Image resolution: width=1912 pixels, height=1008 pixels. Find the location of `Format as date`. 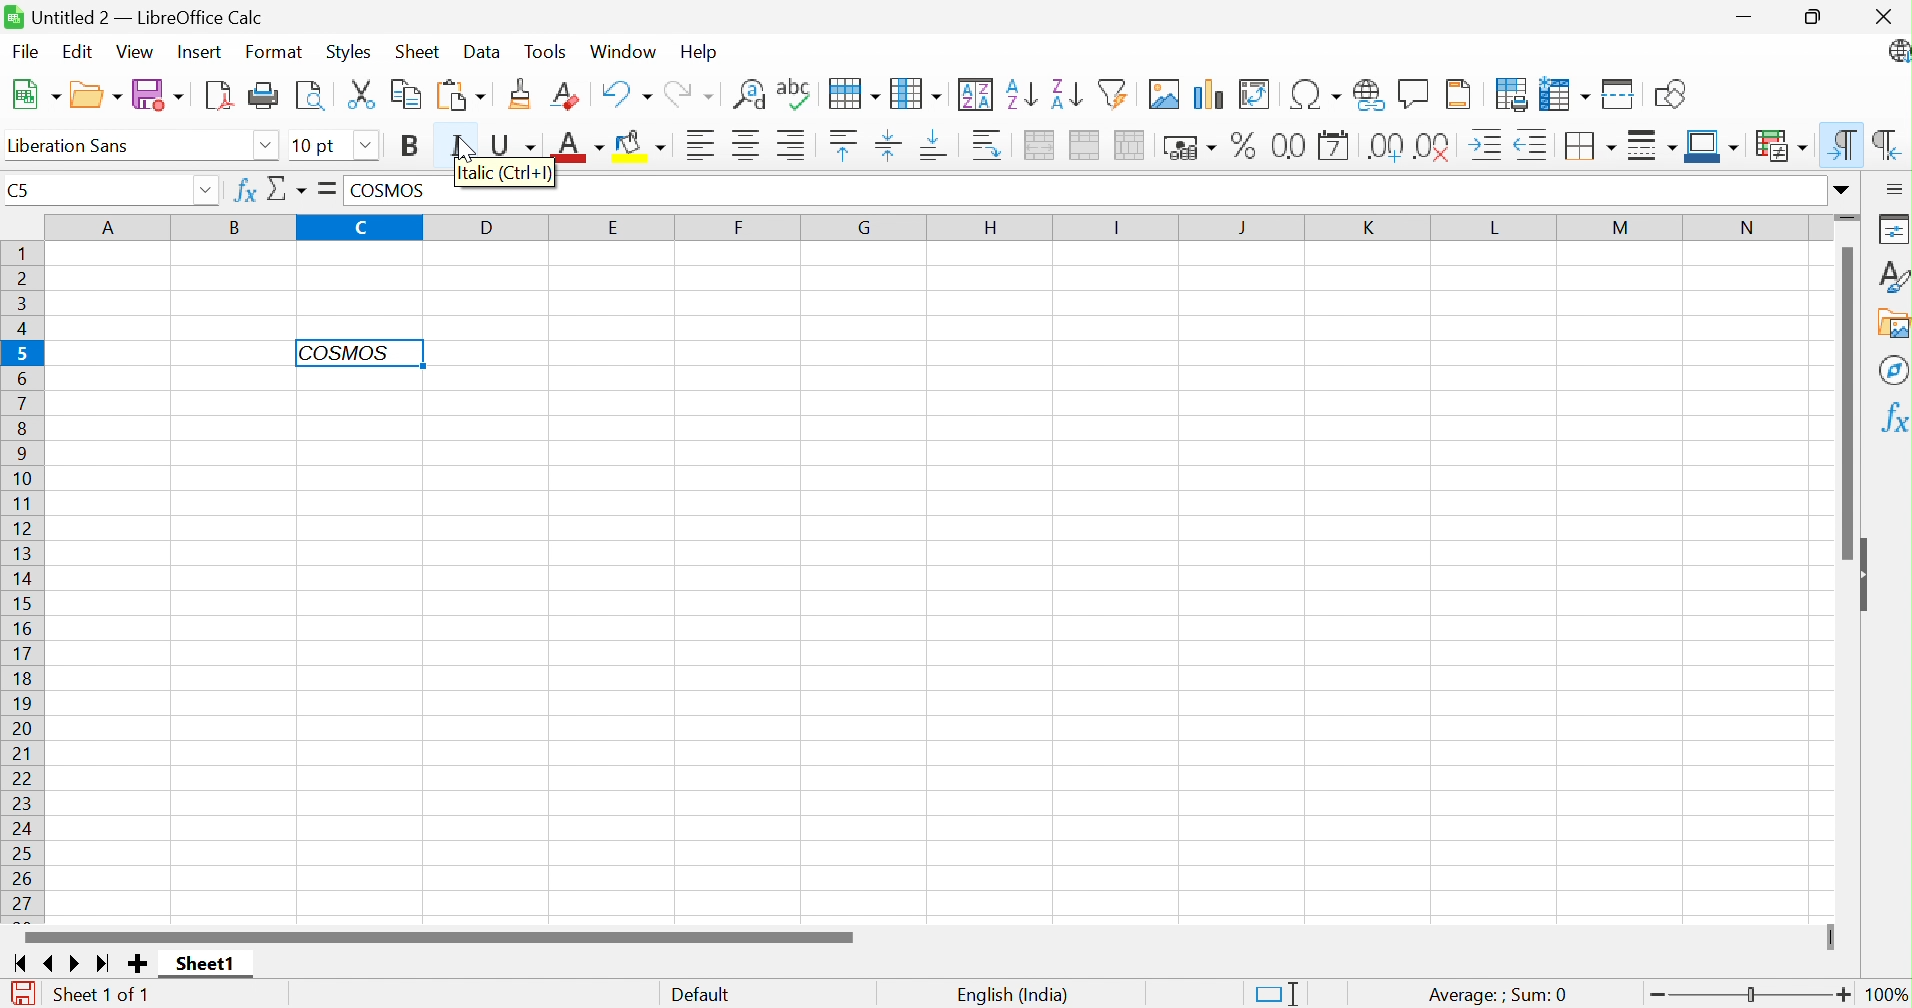

Format as date is located at coordinates (1334, 145).